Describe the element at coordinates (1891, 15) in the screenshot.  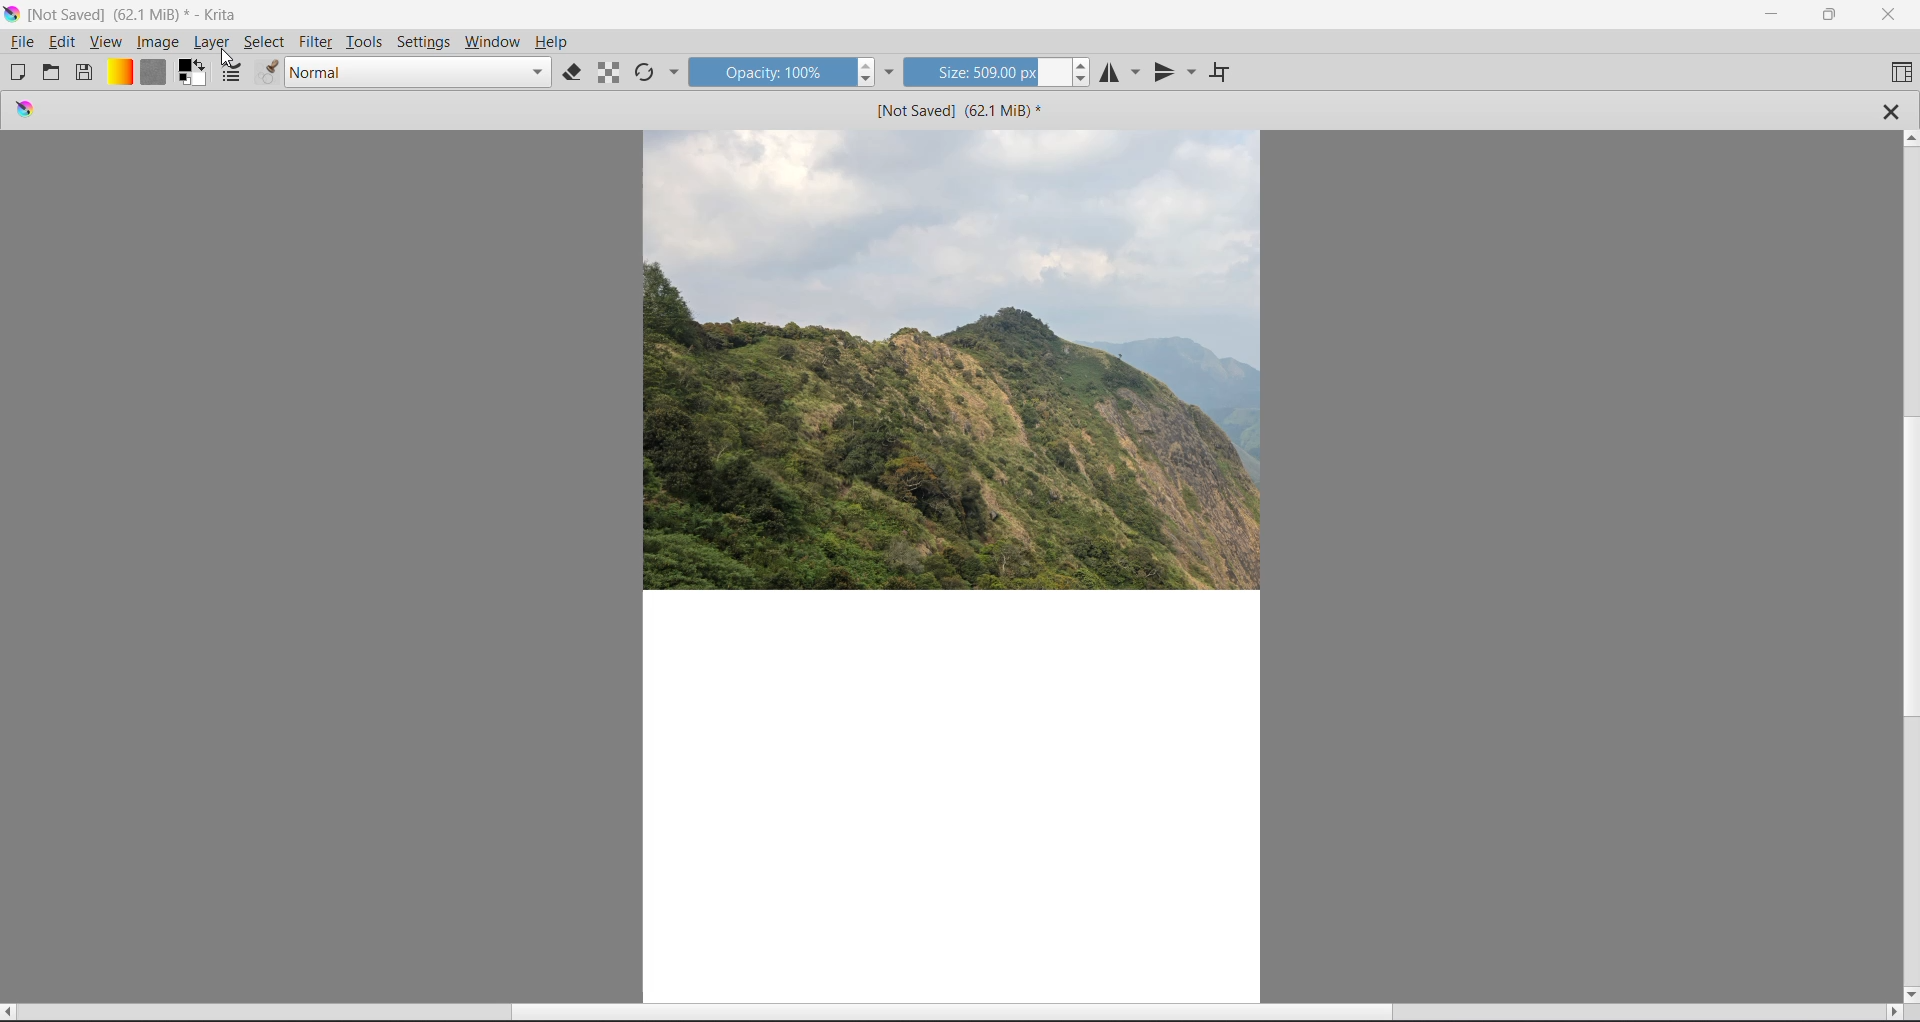
I see `Close` at that location.